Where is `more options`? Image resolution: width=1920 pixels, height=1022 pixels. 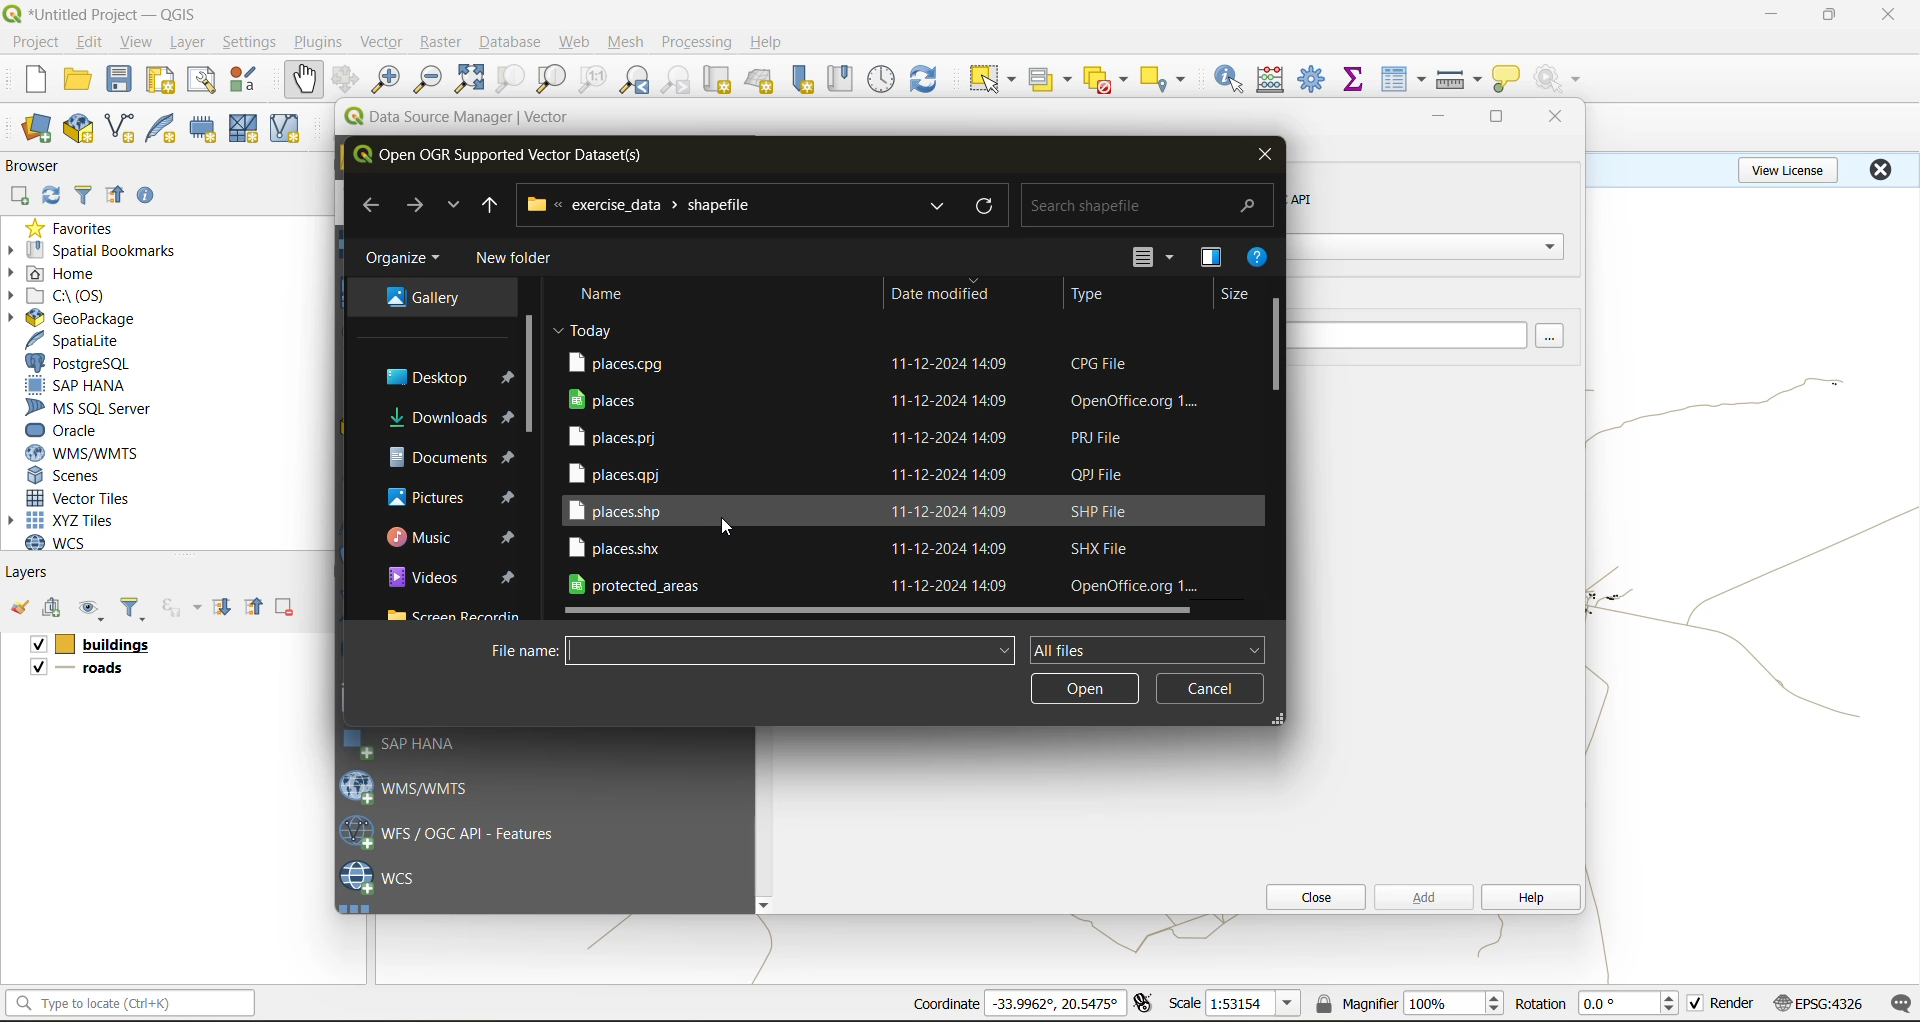 more options is located at coordinates (1158, 258).